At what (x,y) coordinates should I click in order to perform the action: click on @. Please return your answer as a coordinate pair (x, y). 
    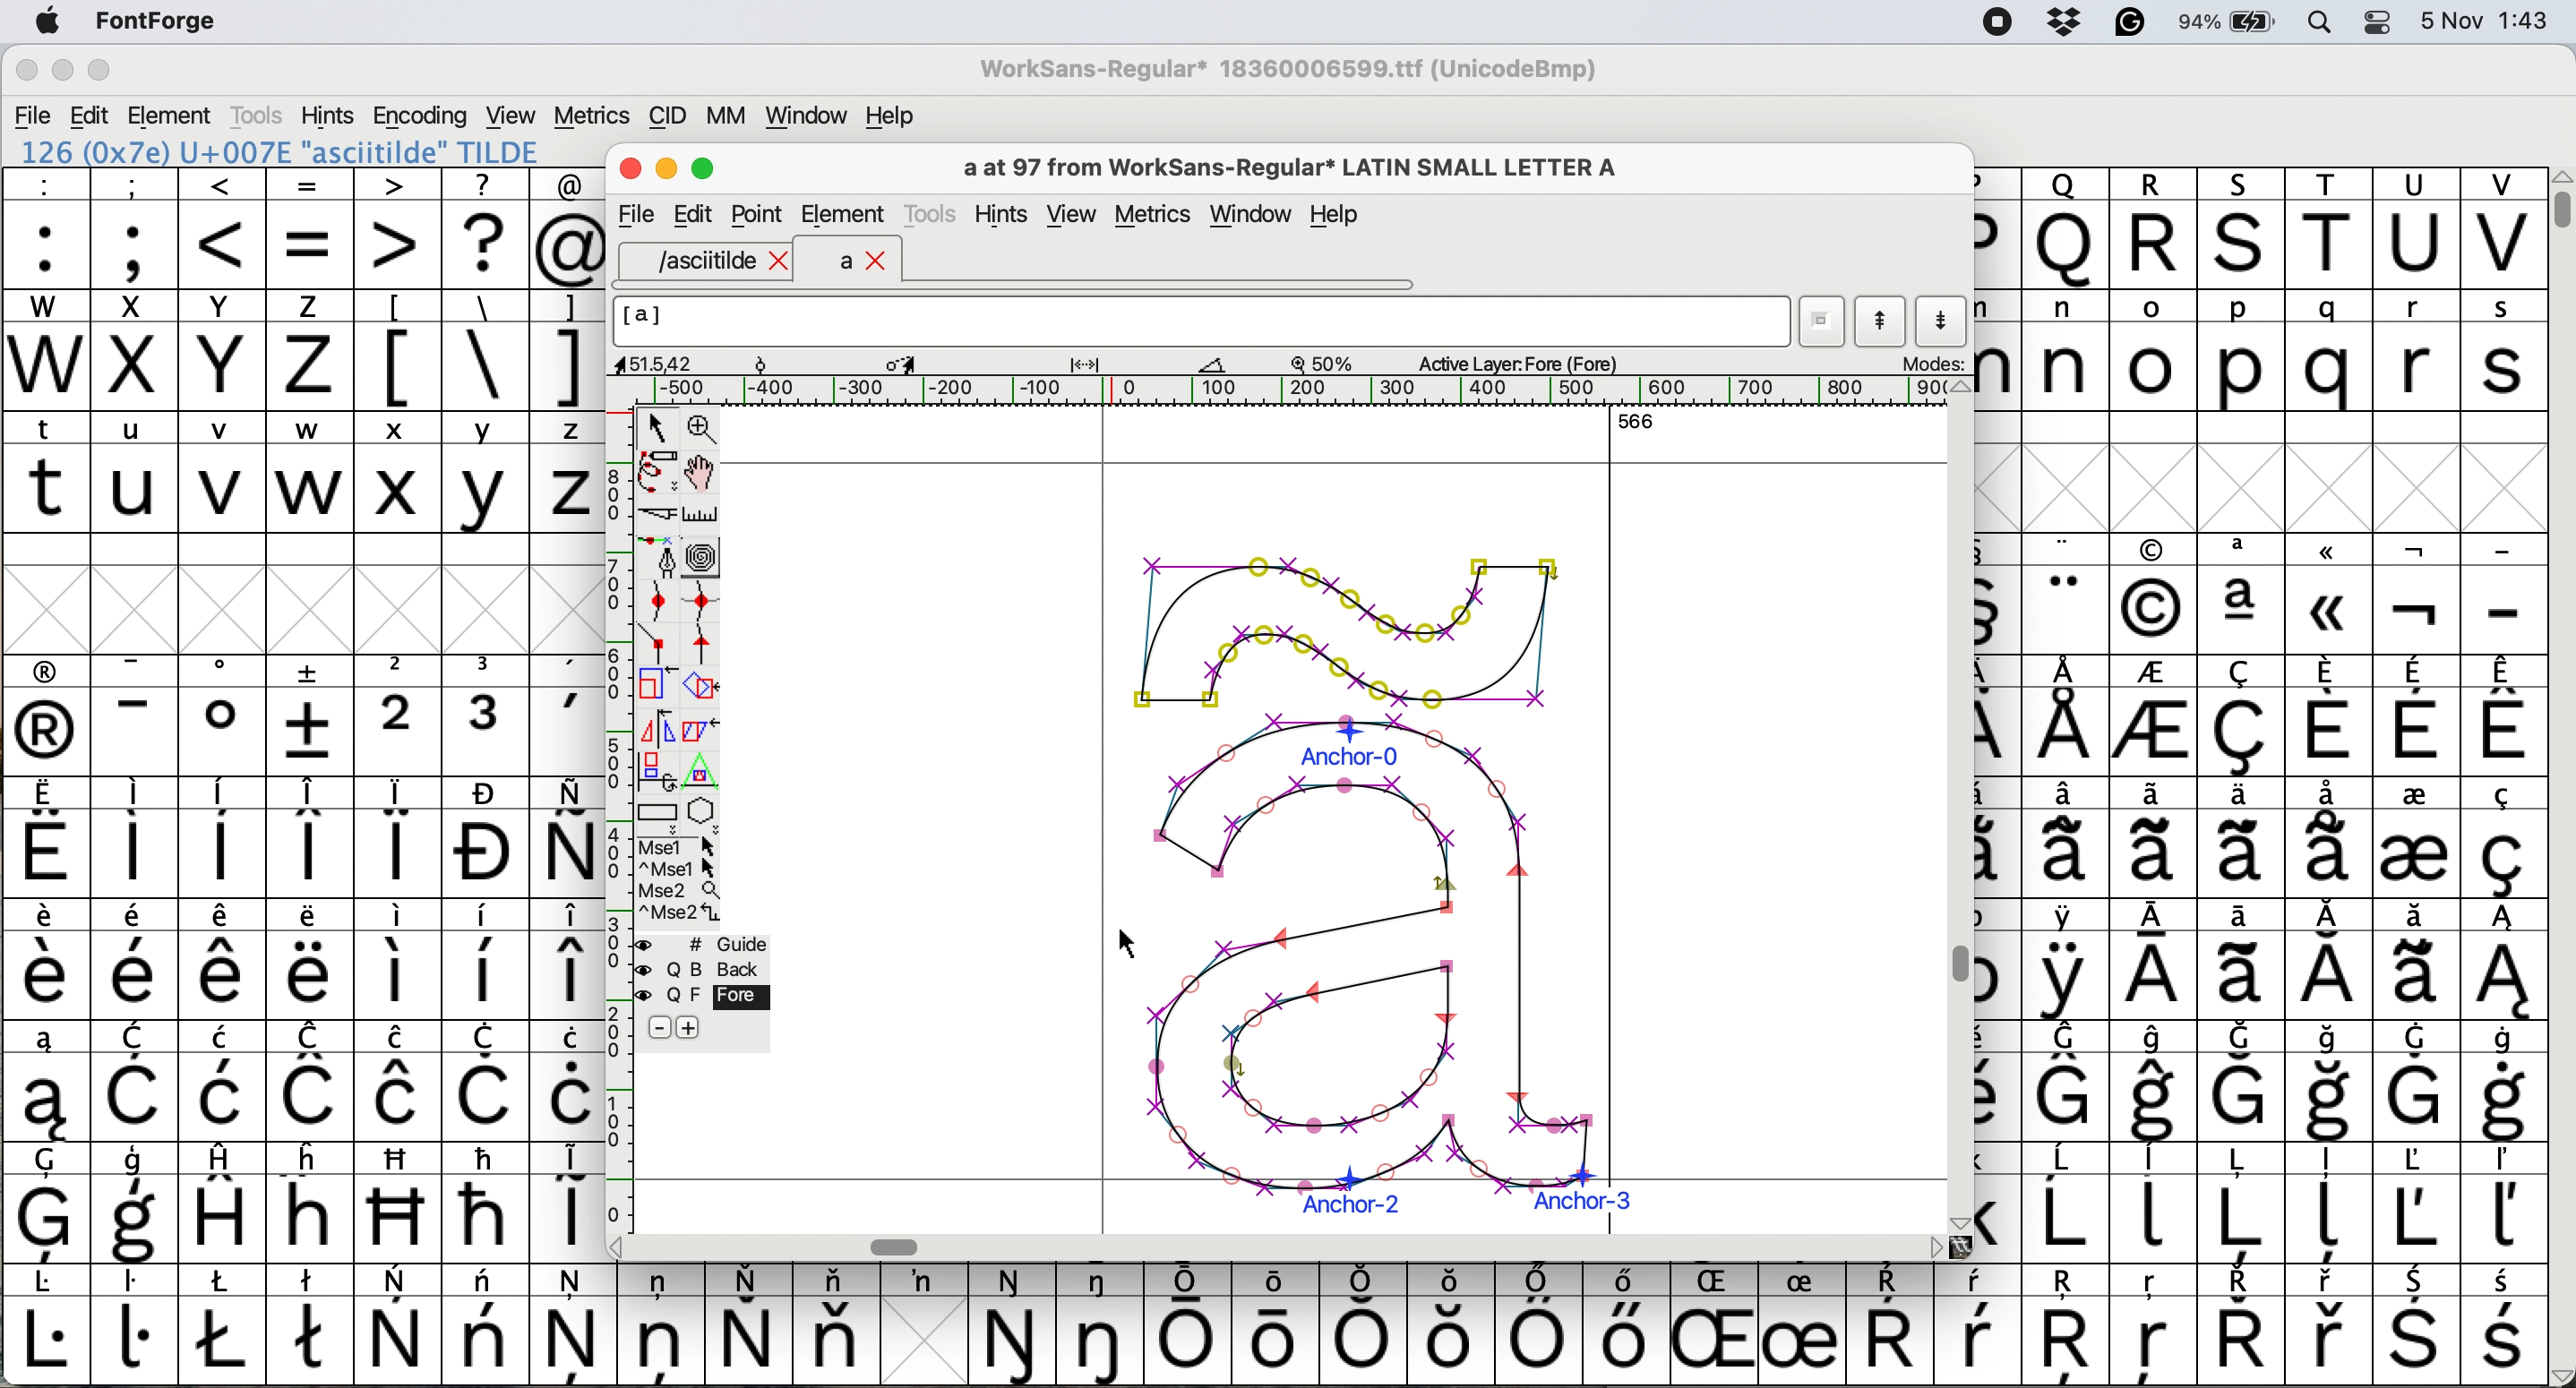
    Looking at the image, I should click on (569, 229).